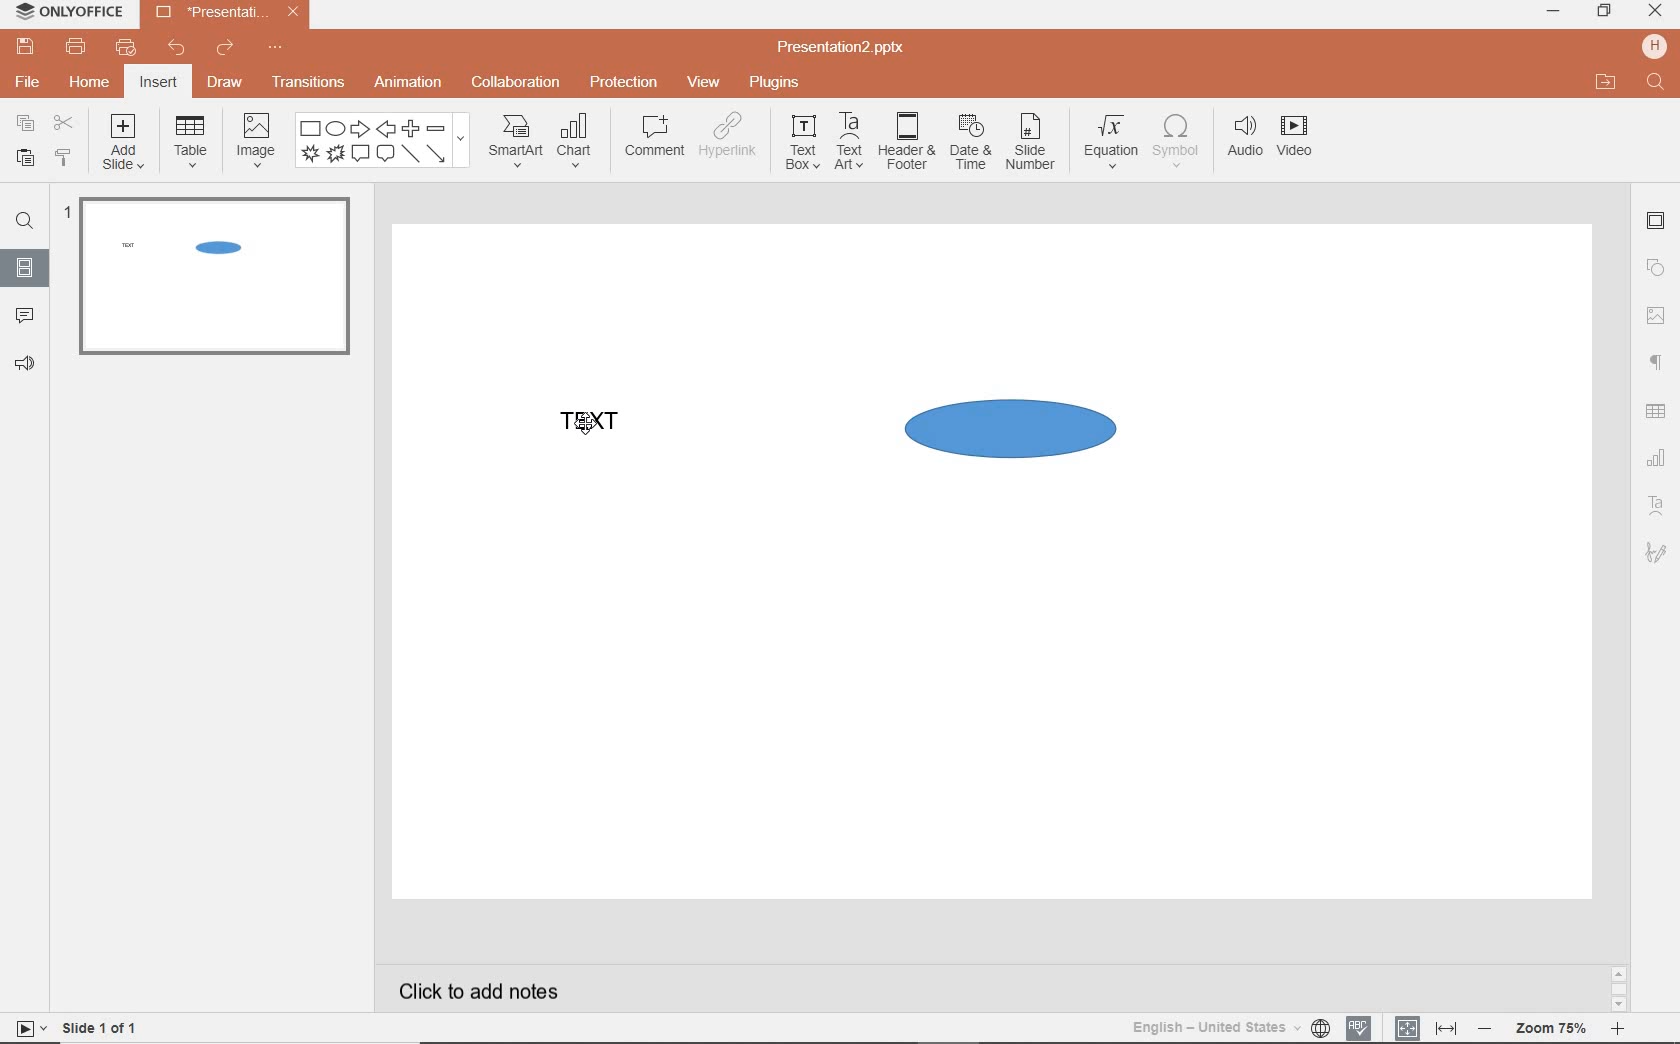 This screenshot has height=1044, width=1680. Describe the element at coordinates (1653, 555) in the screenshot. I see `TEXT ART` at that location.